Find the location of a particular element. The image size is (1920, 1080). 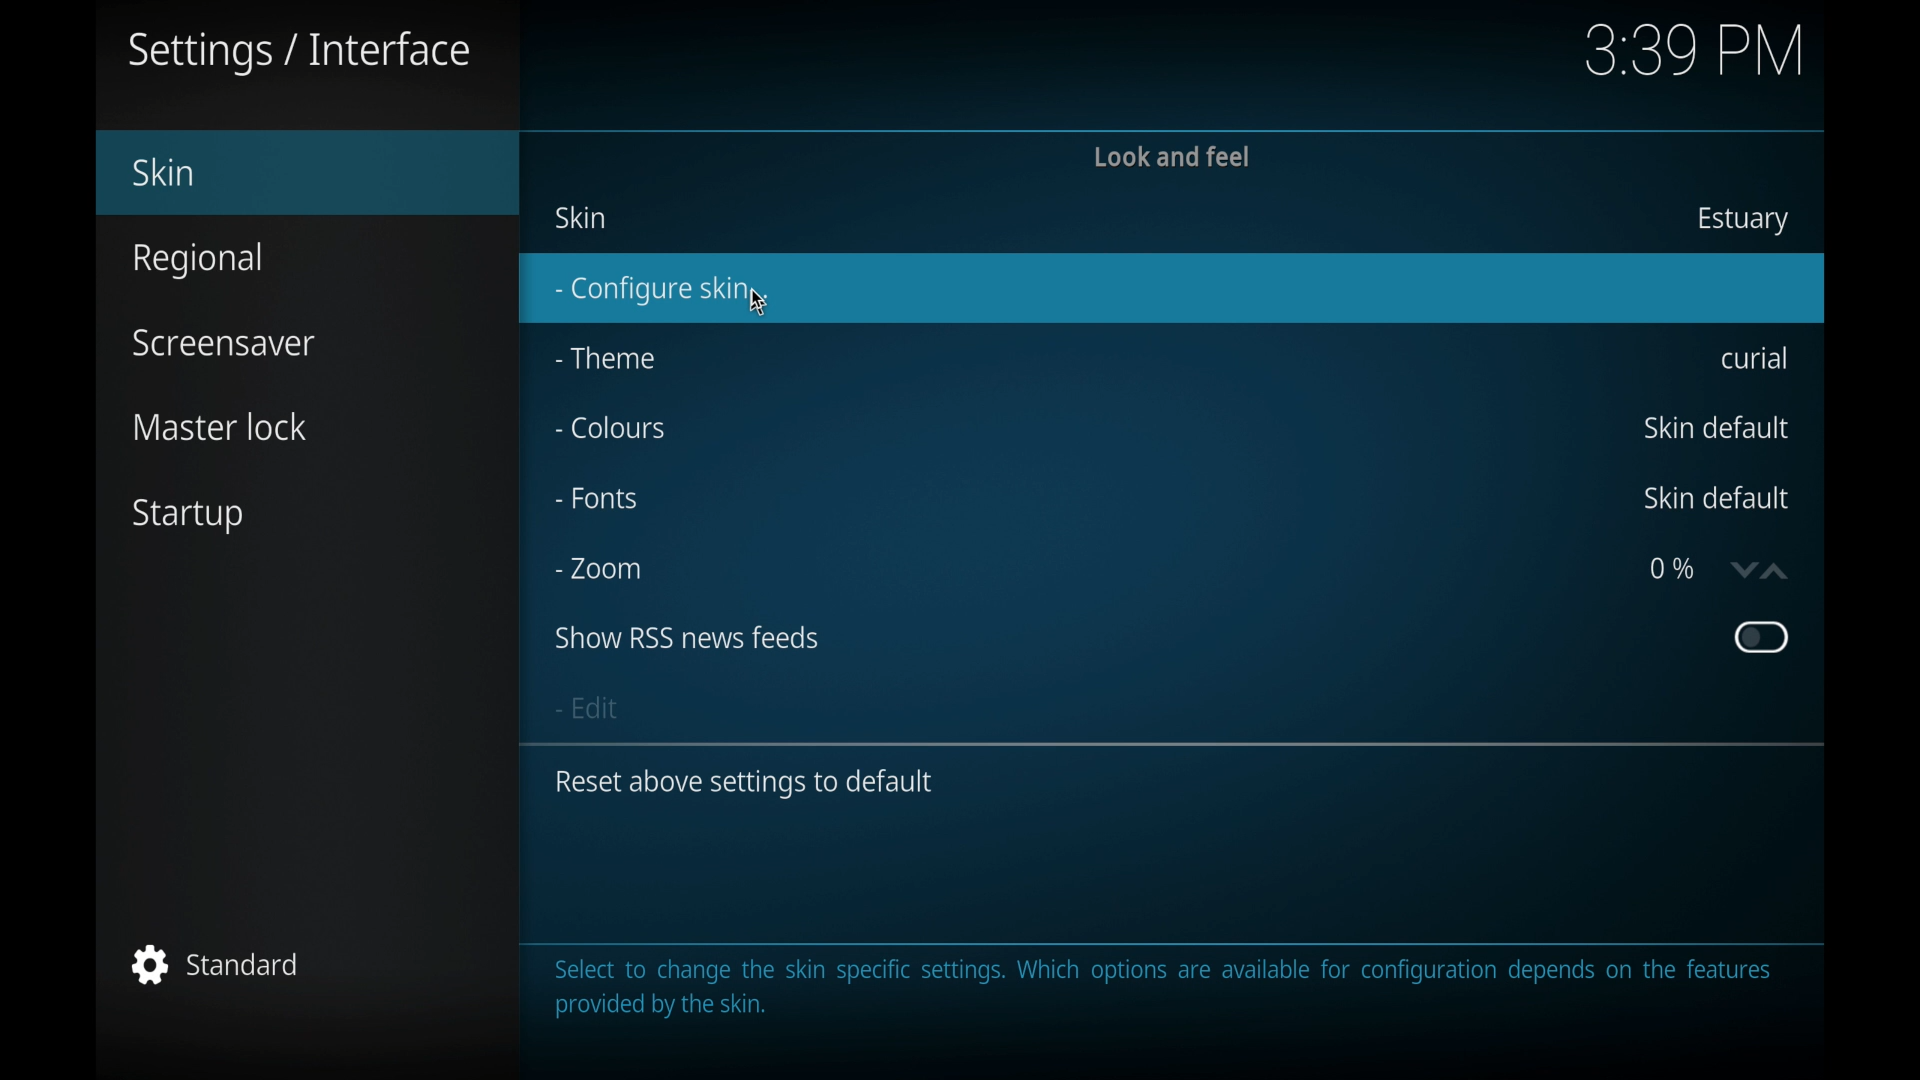

stepper button is located at coordinates (1759, 570).